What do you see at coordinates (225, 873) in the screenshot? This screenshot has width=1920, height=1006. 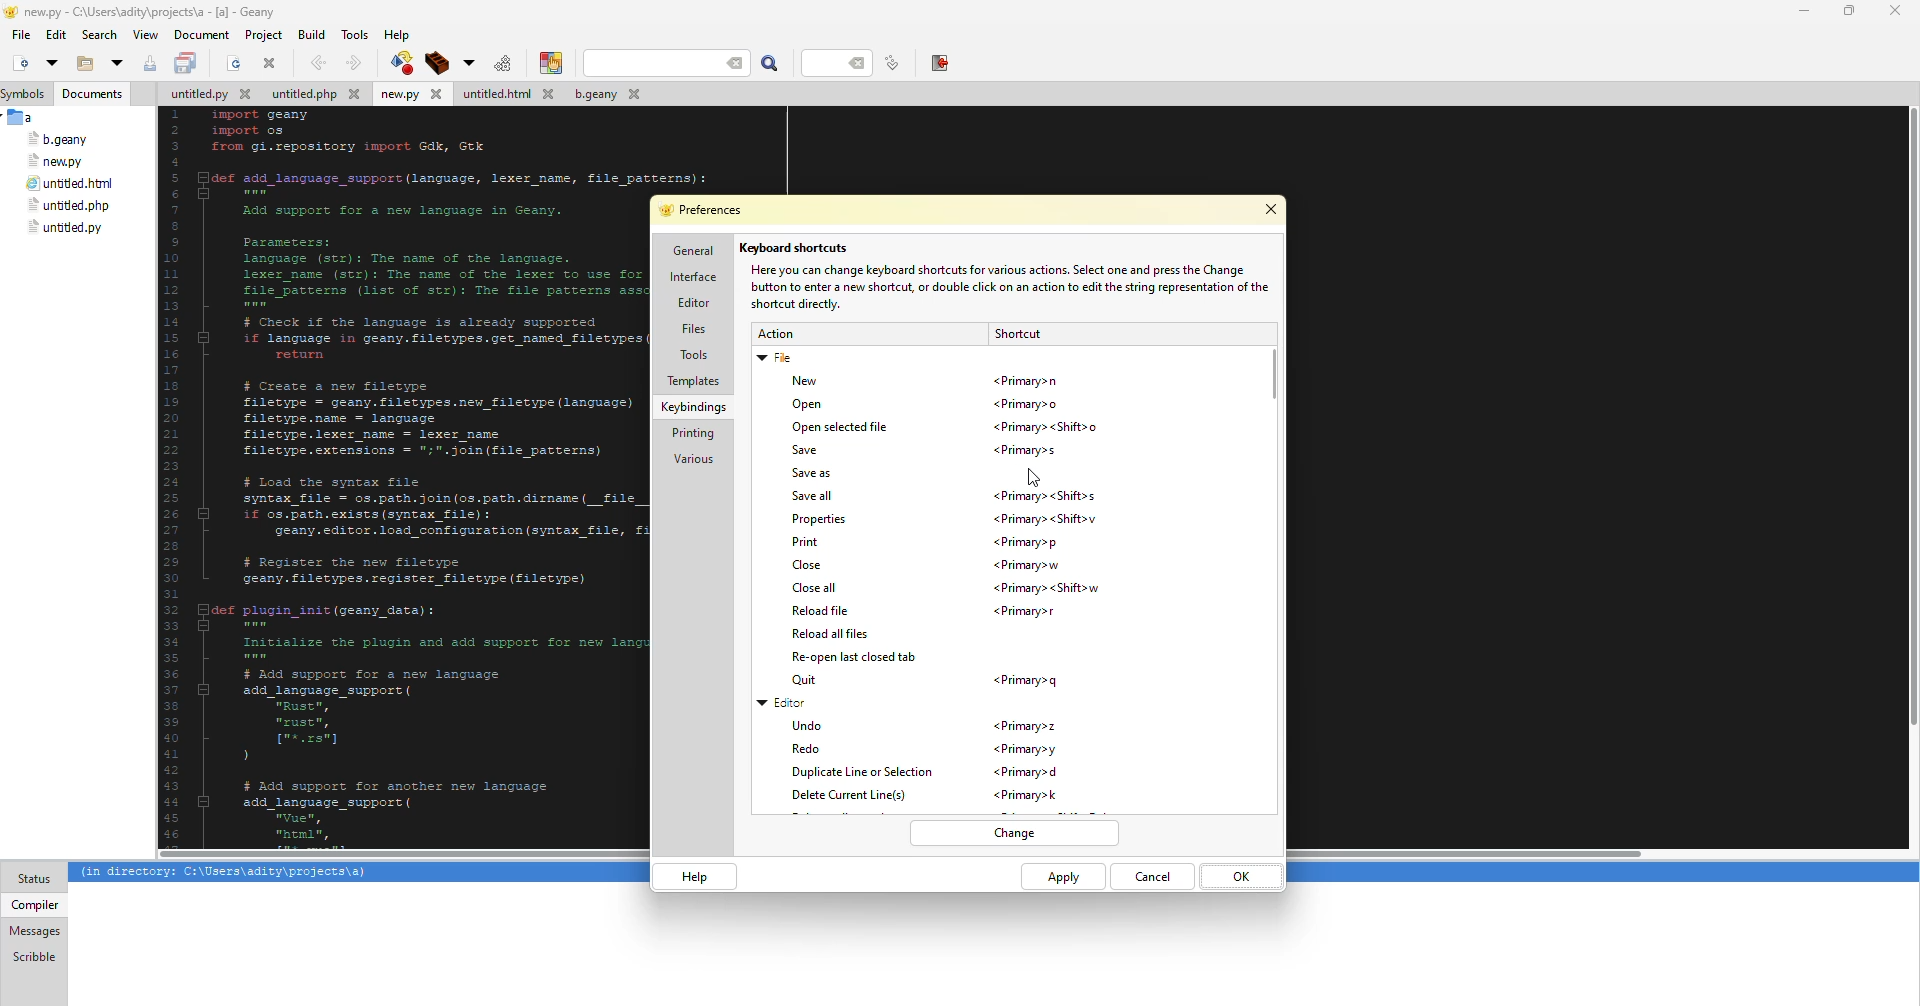 I see `info` at bounding box center [225, 873].